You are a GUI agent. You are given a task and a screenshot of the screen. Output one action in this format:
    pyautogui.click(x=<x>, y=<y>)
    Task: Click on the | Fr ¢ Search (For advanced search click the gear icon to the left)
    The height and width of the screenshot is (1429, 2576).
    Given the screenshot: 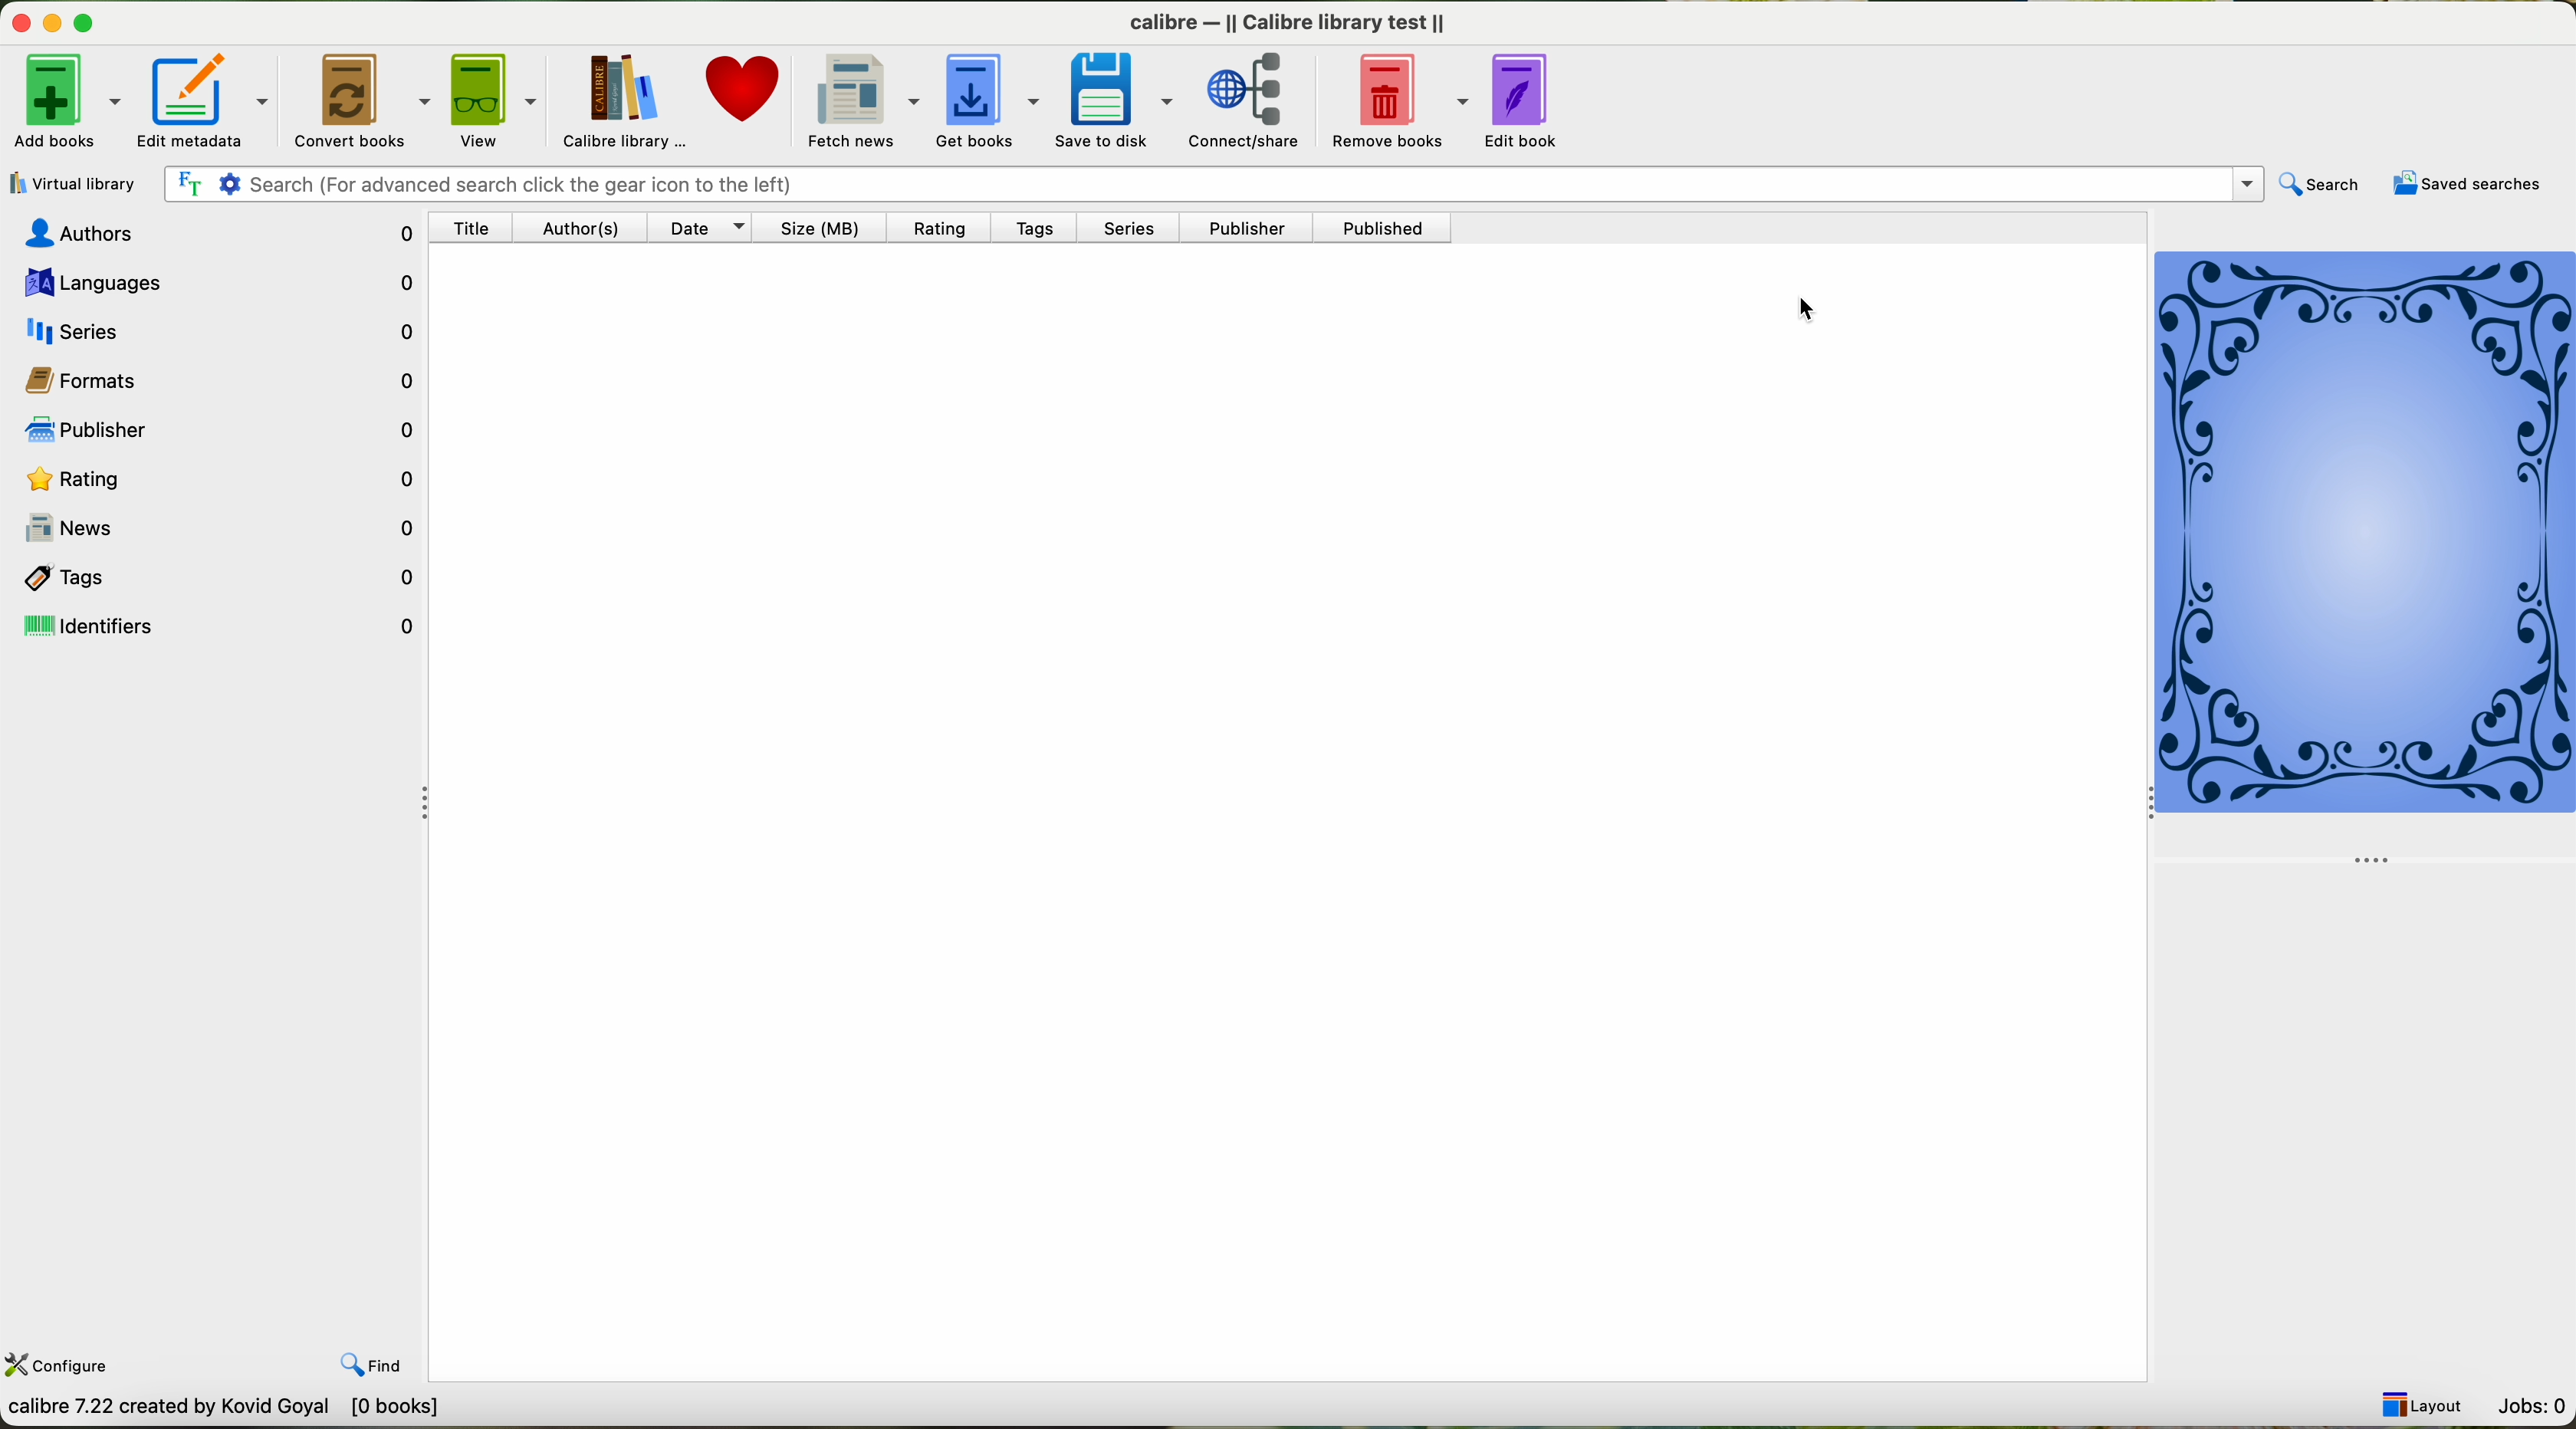 What is the action you would take?
    pyautogui.click(x=1206, y=182)
    